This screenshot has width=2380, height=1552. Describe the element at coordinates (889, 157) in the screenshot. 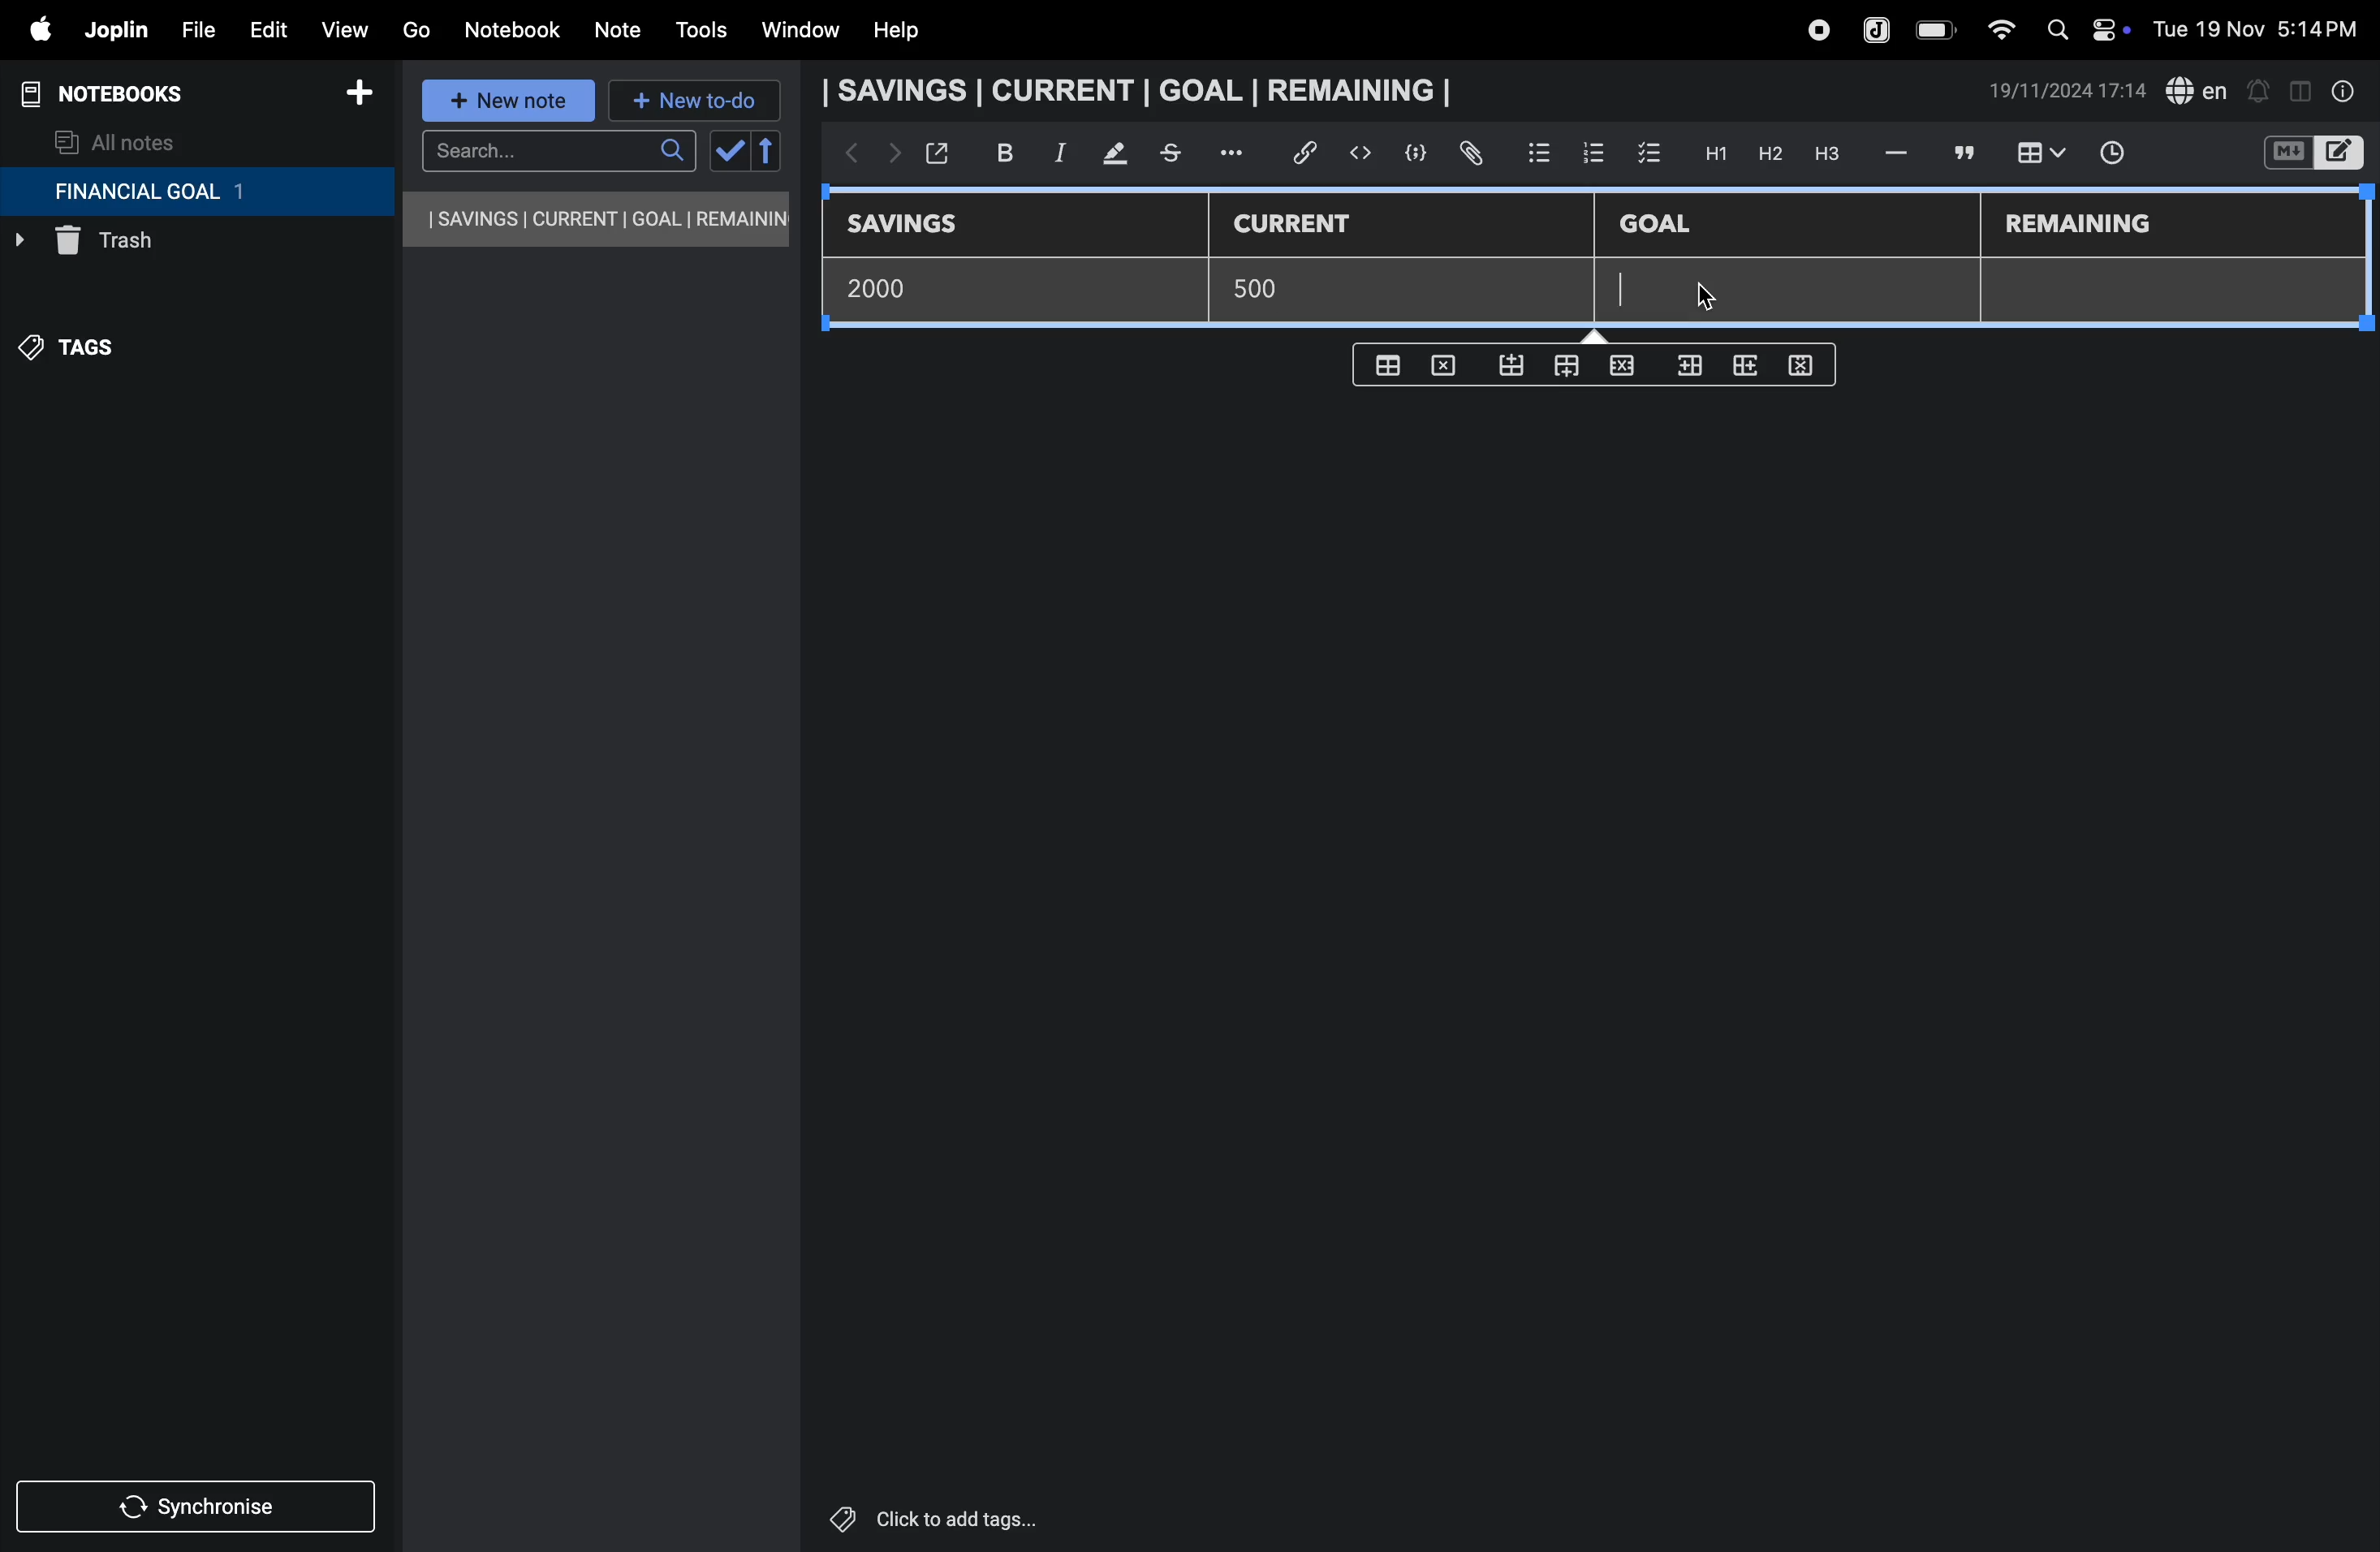

I see `forward` at that location.